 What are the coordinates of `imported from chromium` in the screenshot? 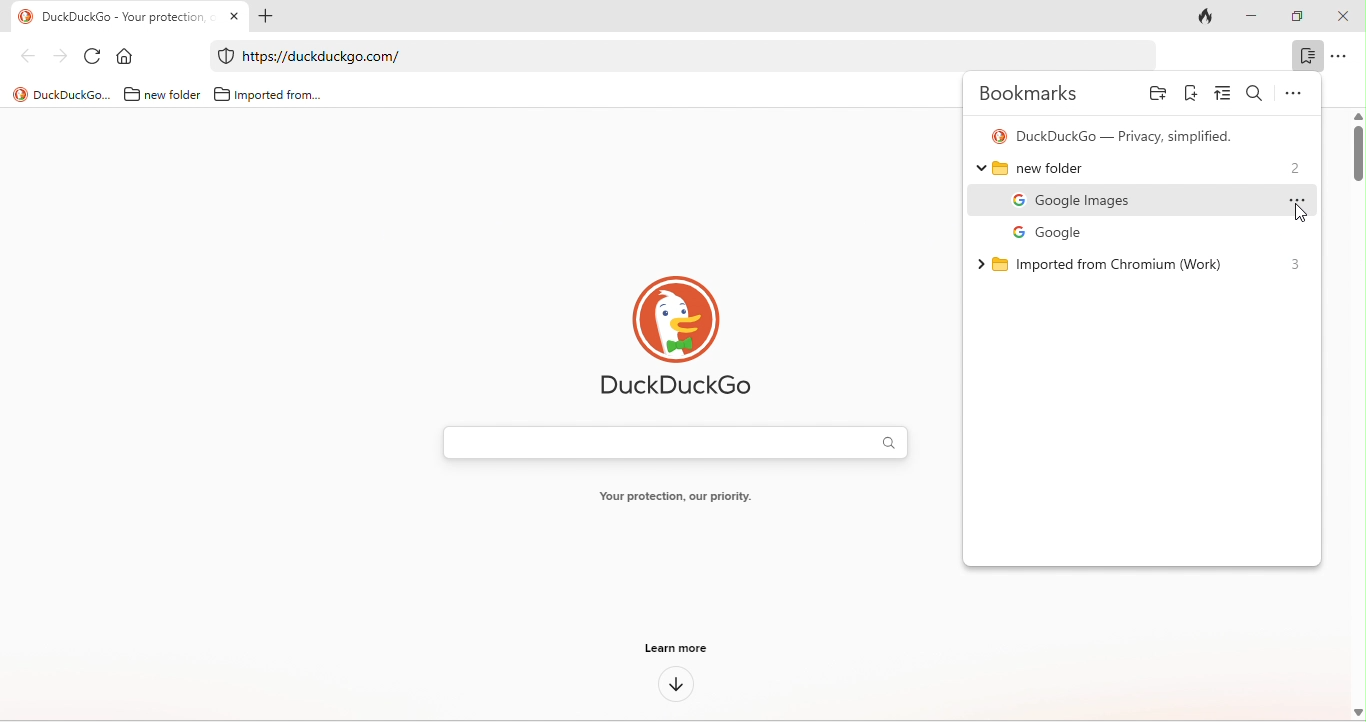 It's located at (1104, 262).